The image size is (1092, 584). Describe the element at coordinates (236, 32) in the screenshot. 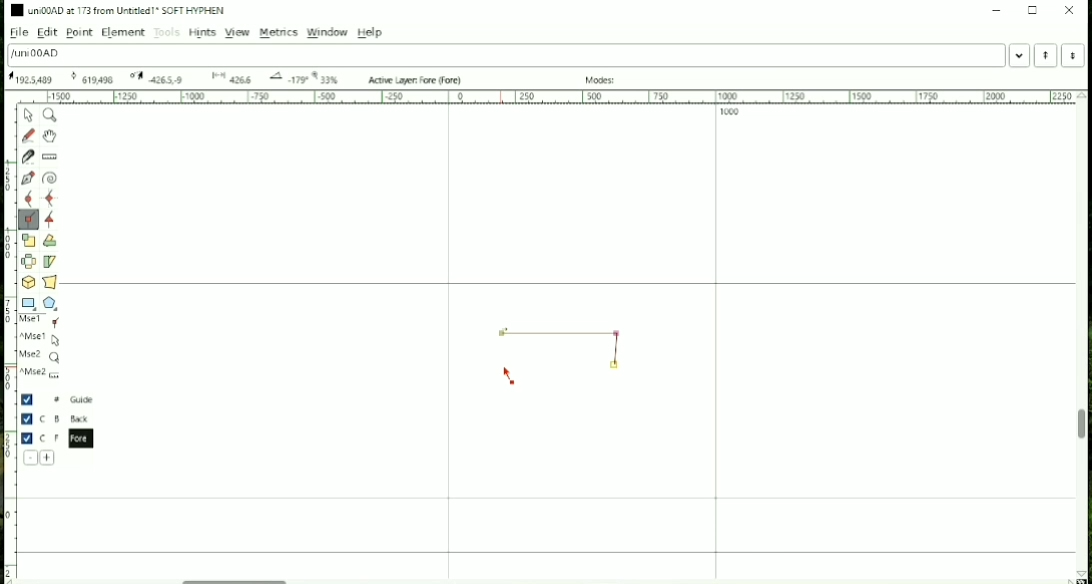

I see `View` at that location.